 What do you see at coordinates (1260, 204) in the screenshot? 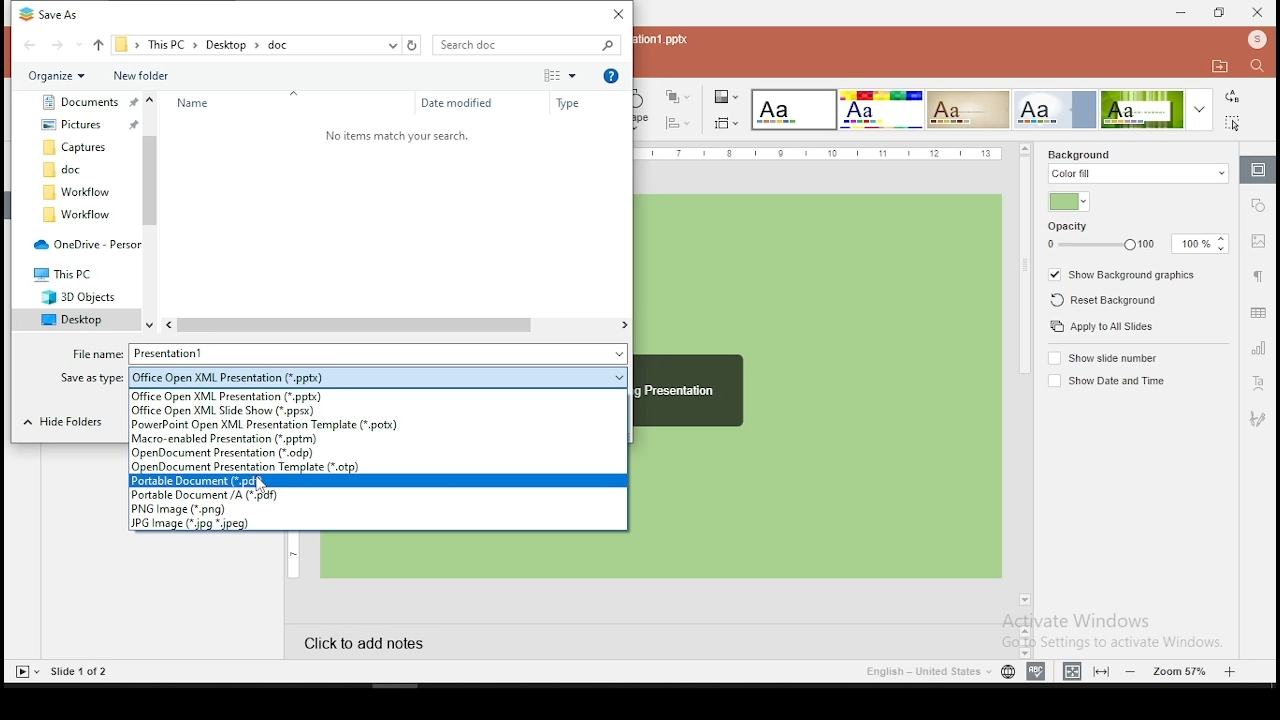
I see `shape settings` at bounding box center [1260, 204].